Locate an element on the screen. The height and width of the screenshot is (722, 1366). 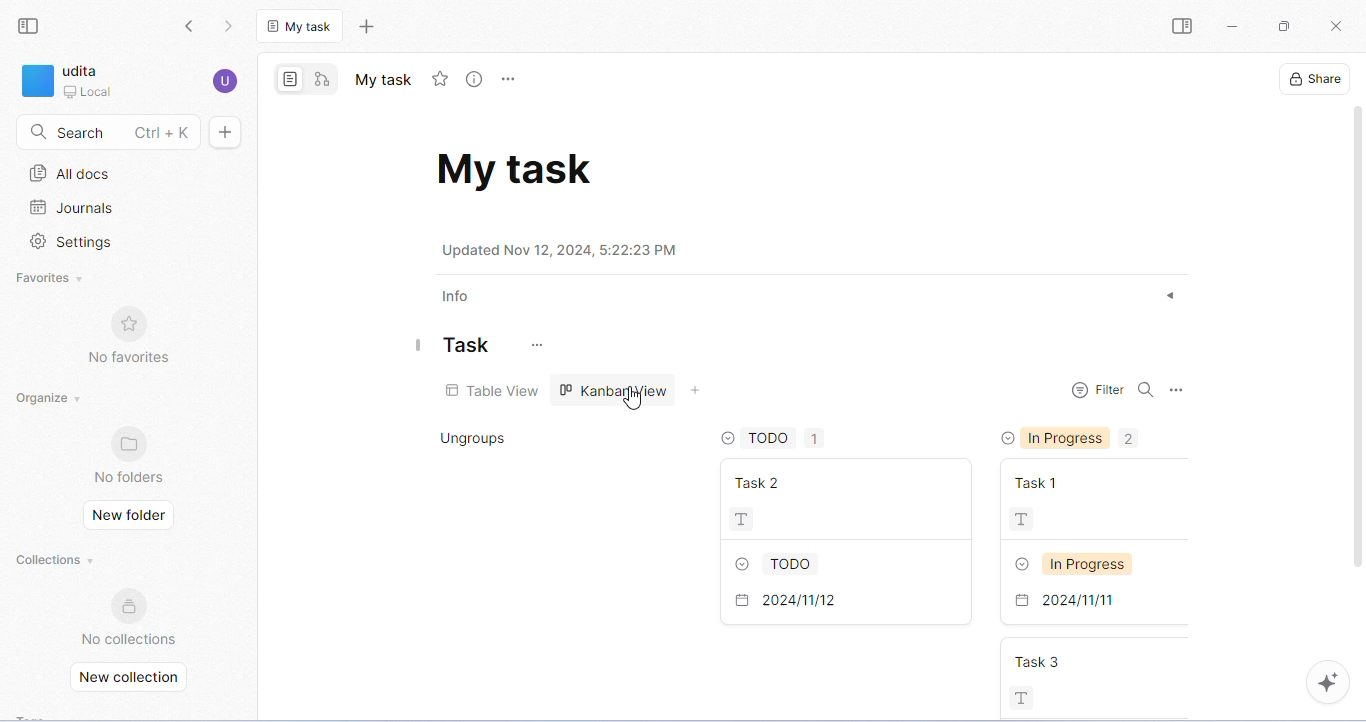
settings is located at coordinates (72, 243).